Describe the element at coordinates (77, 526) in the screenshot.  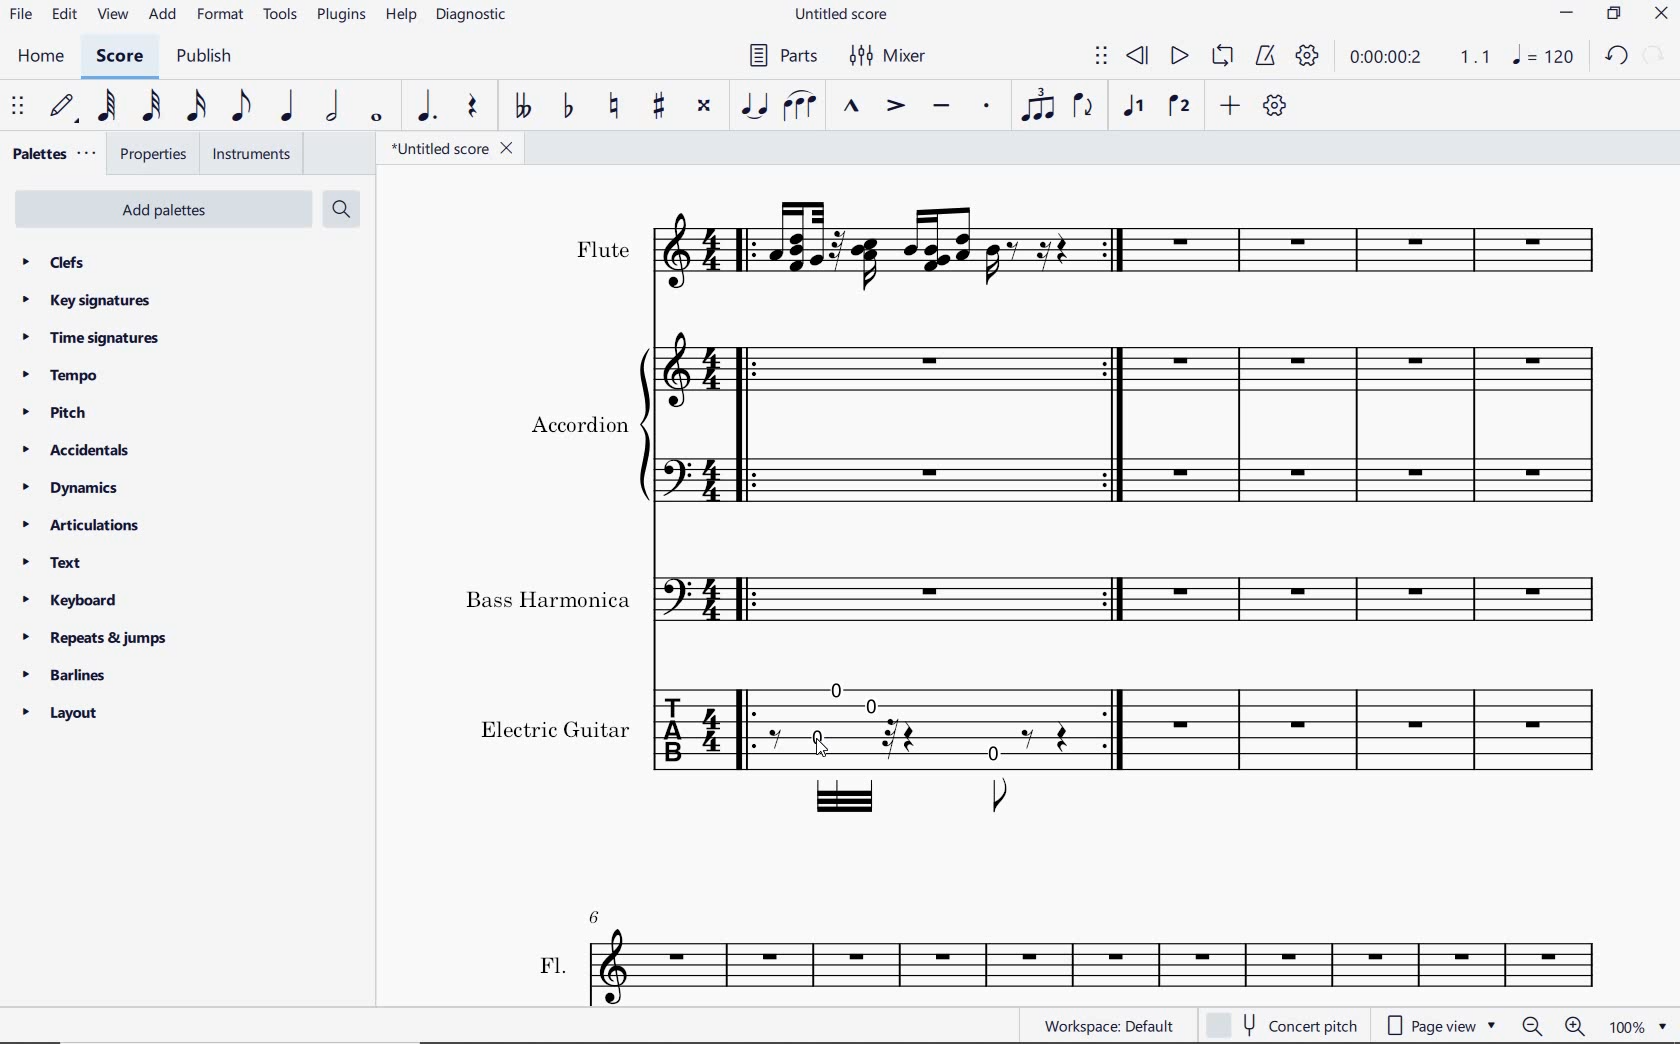
I see `articulations` at that location.